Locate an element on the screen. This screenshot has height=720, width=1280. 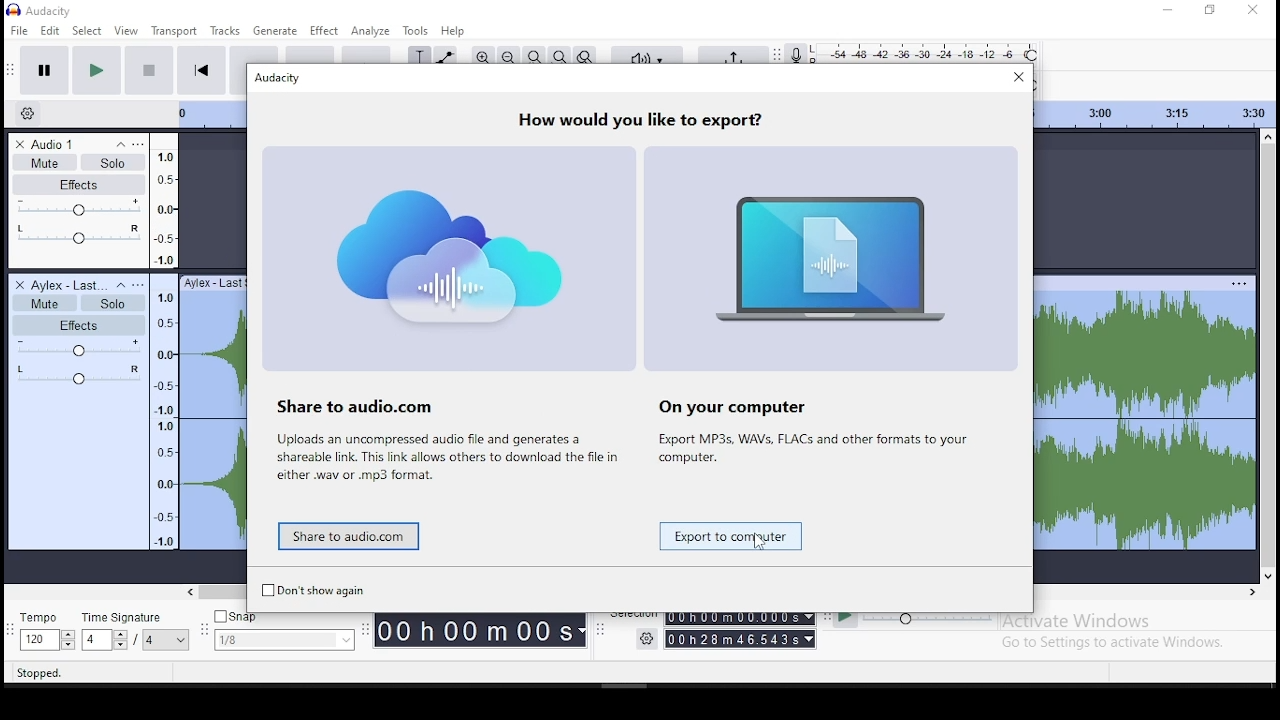
close window is located at coordinates (1018, 75).